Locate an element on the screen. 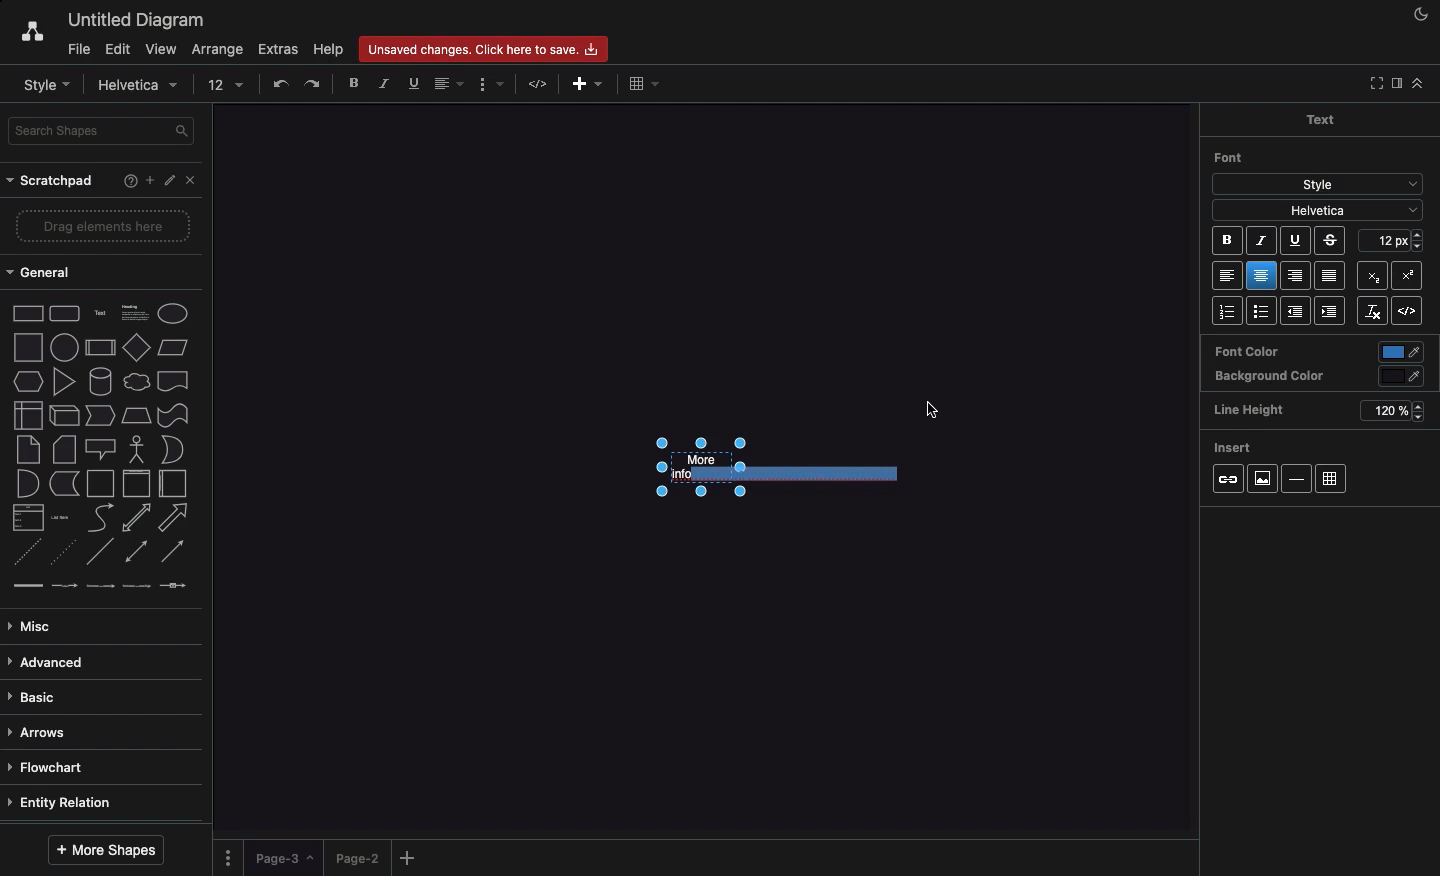  Edit is located at coordinates (171, 181).